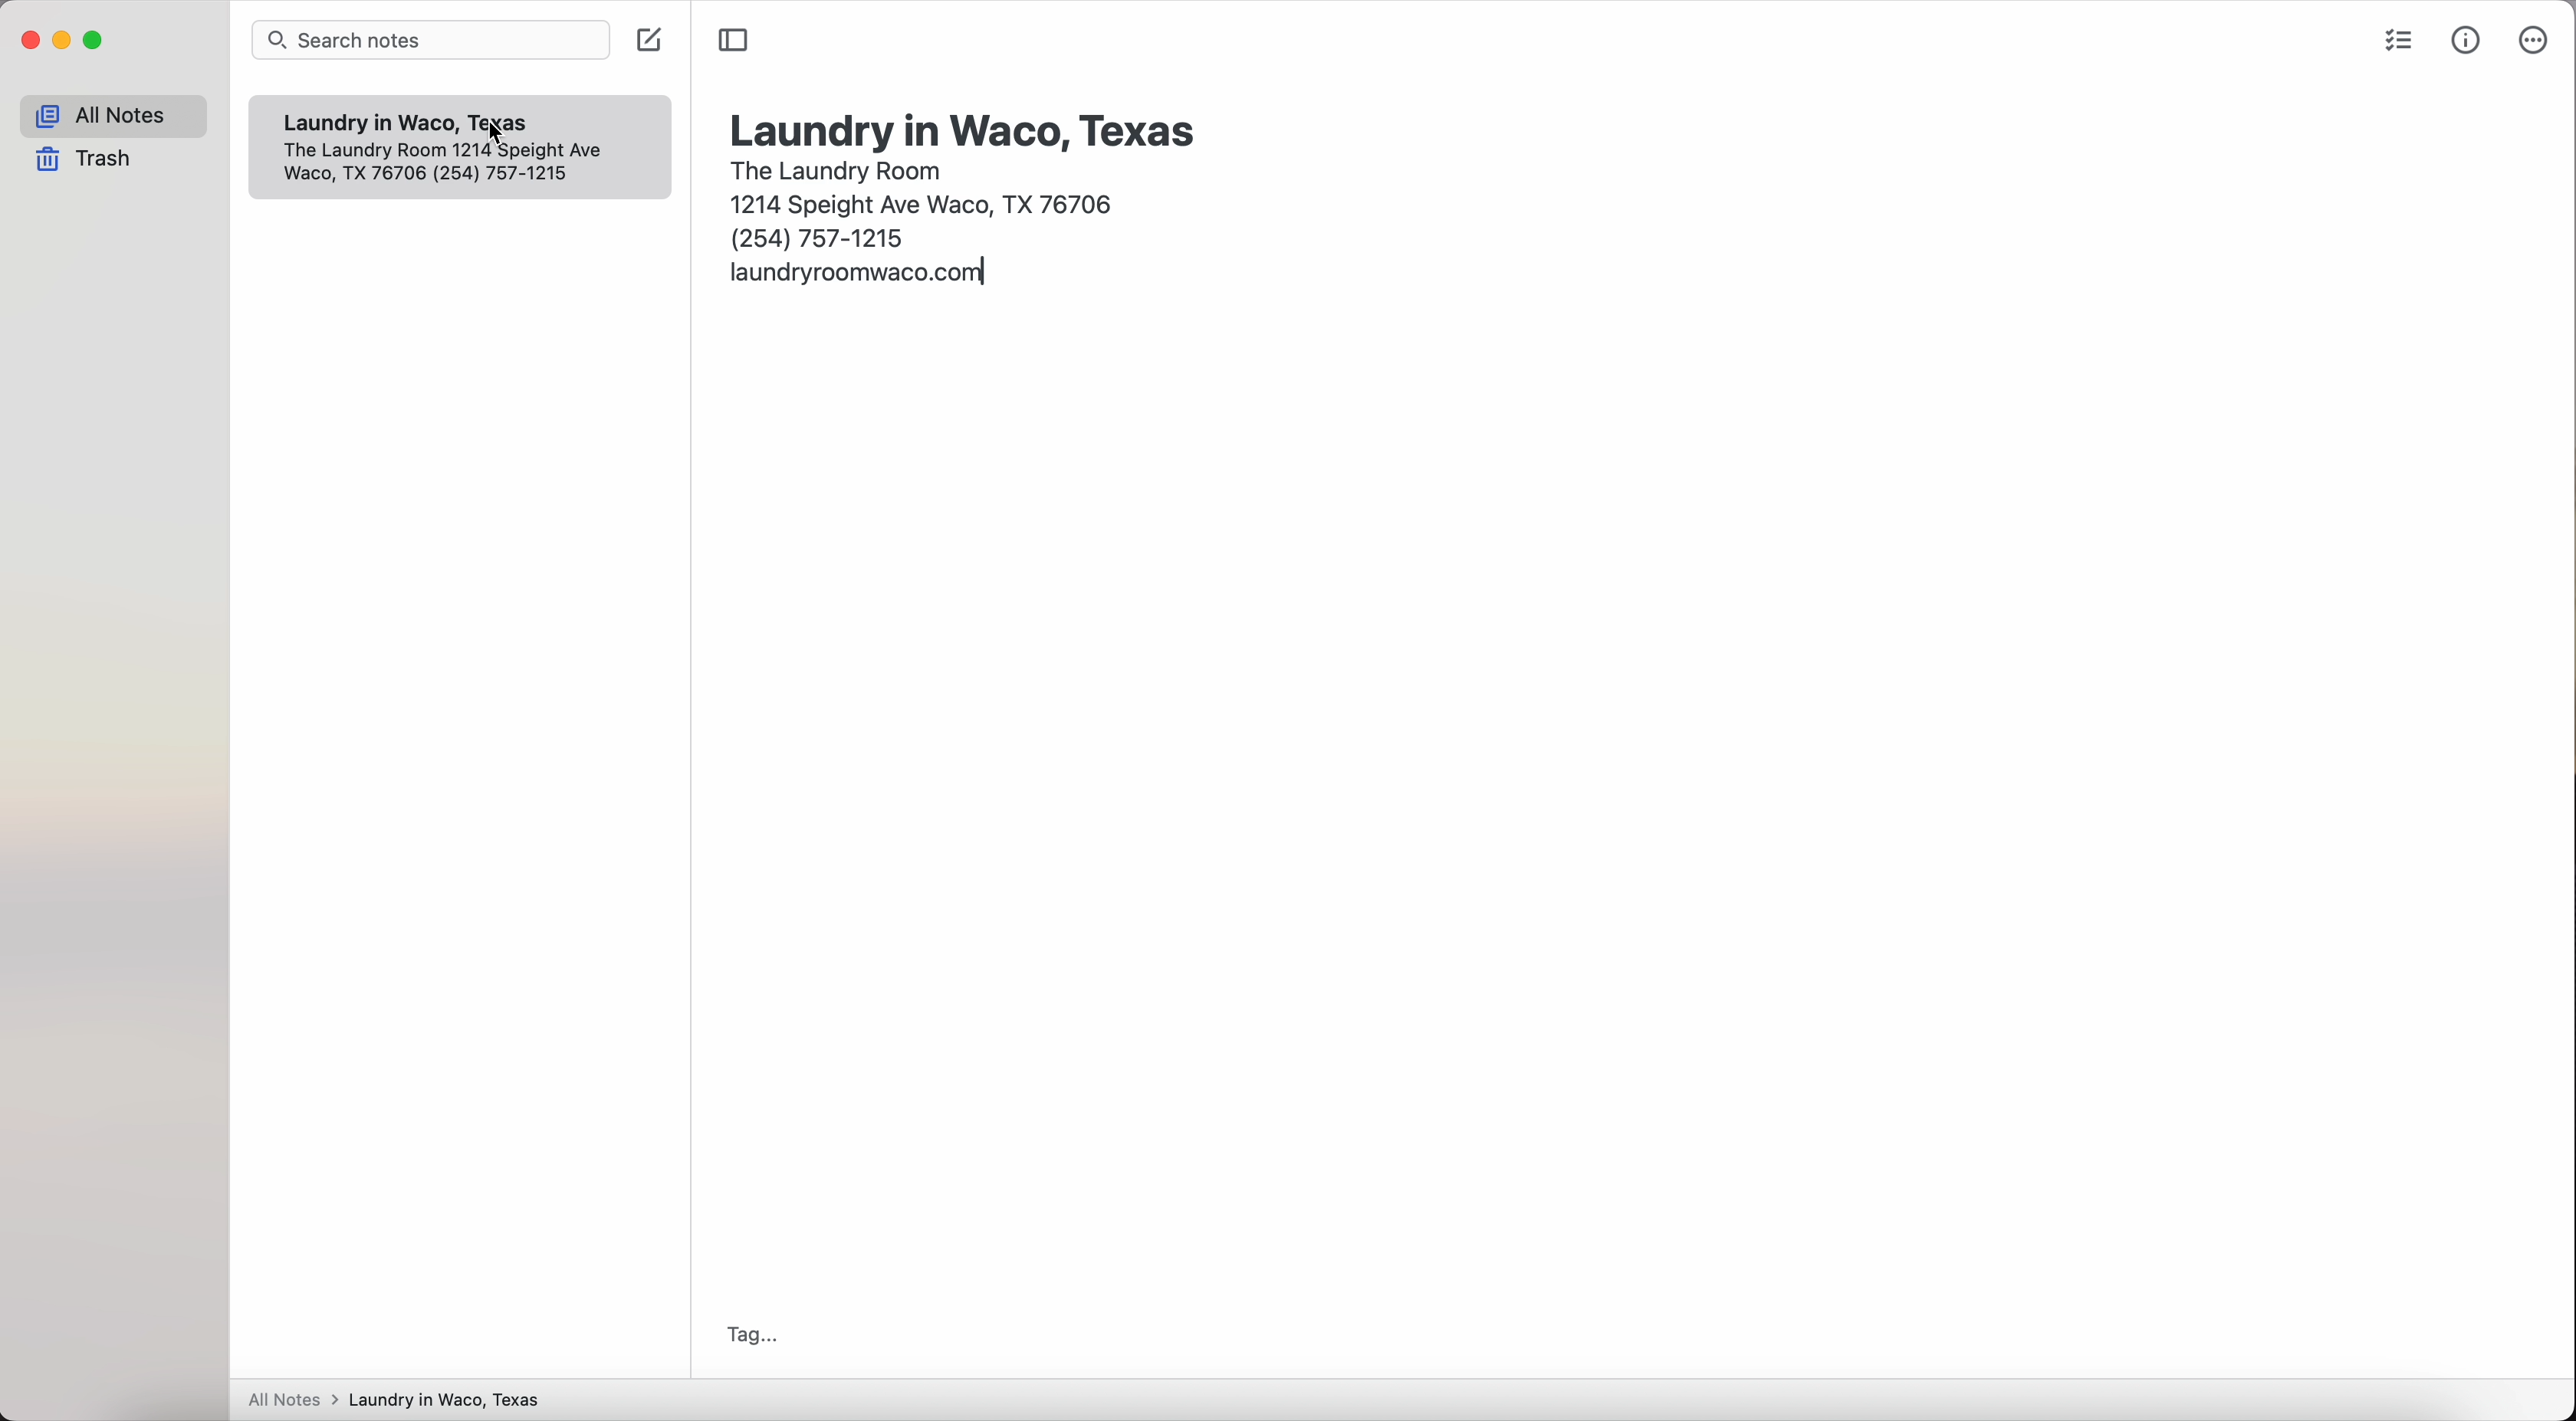  I want to click on check list, so click(2394, 44).